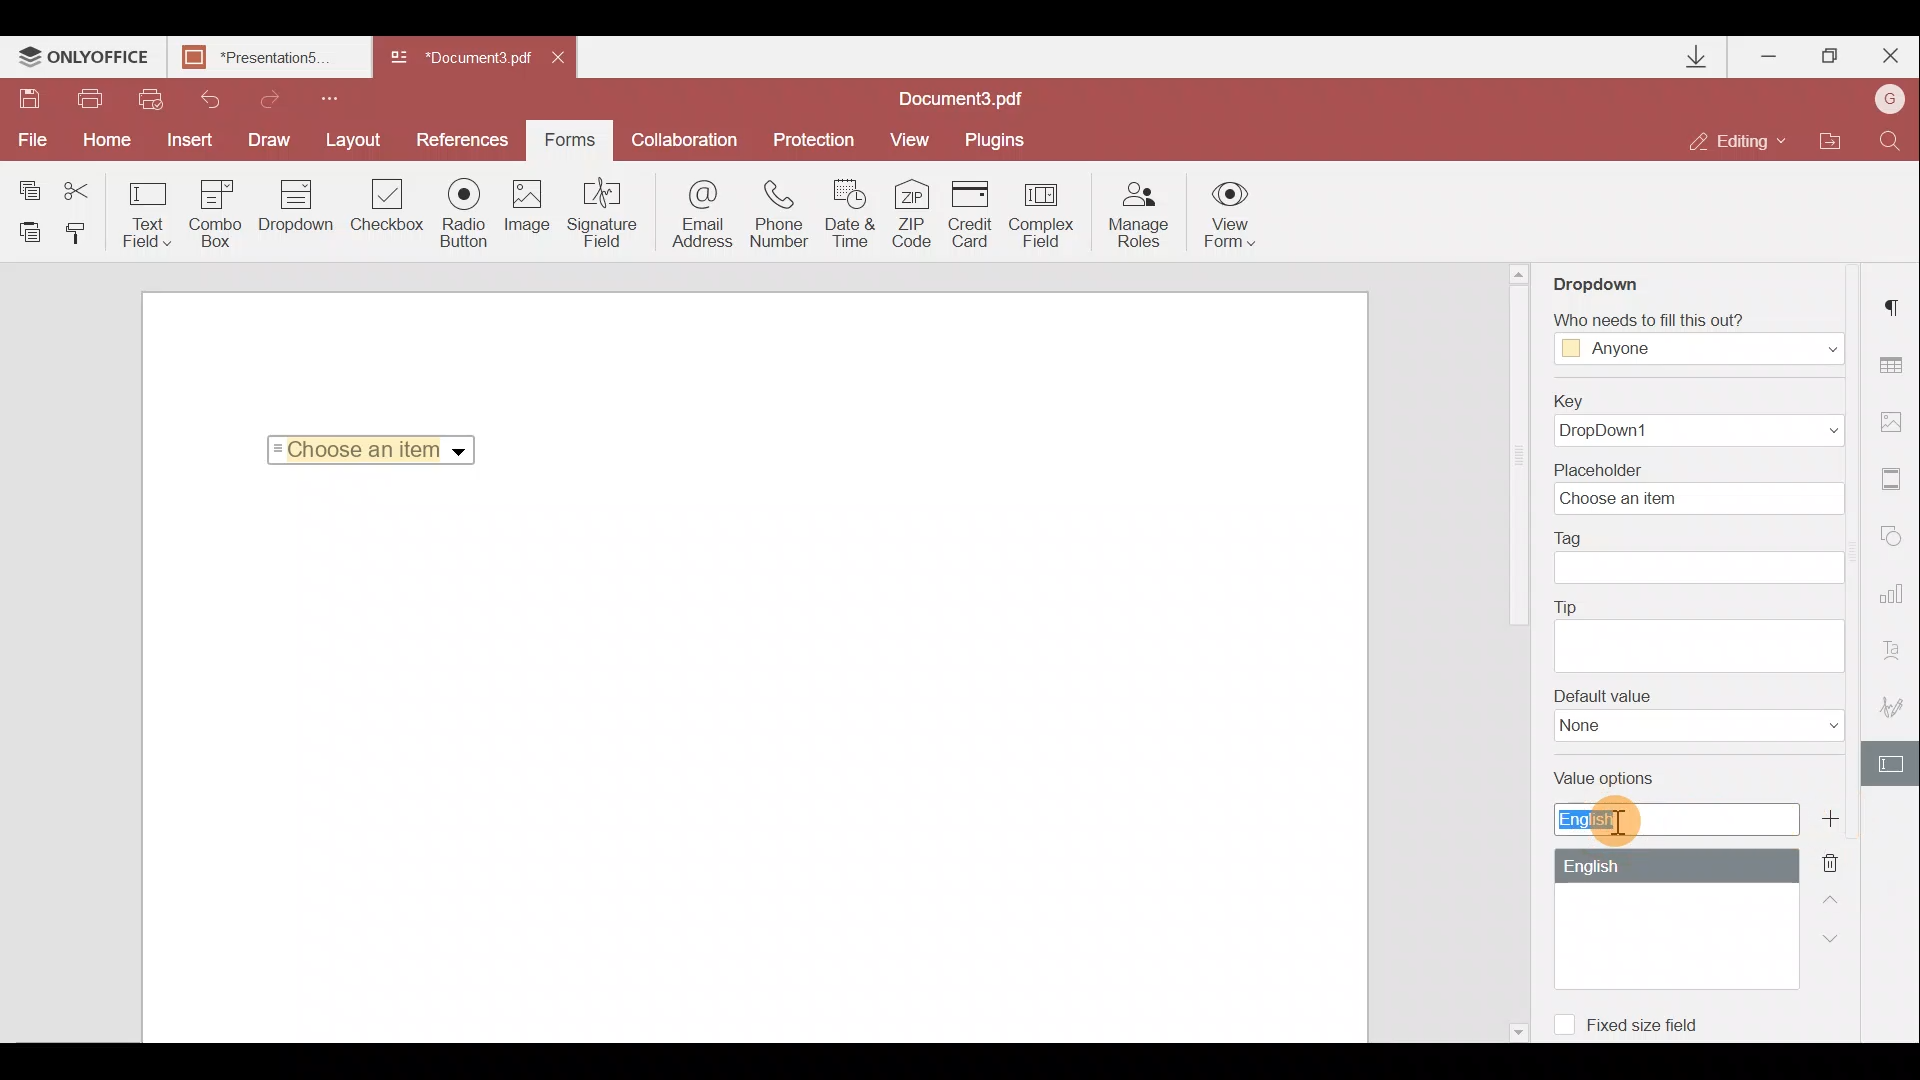  What do you see at coordinates (598, 212) in the screenshot?
I see `Signature field` at bounding box center [598, 212].